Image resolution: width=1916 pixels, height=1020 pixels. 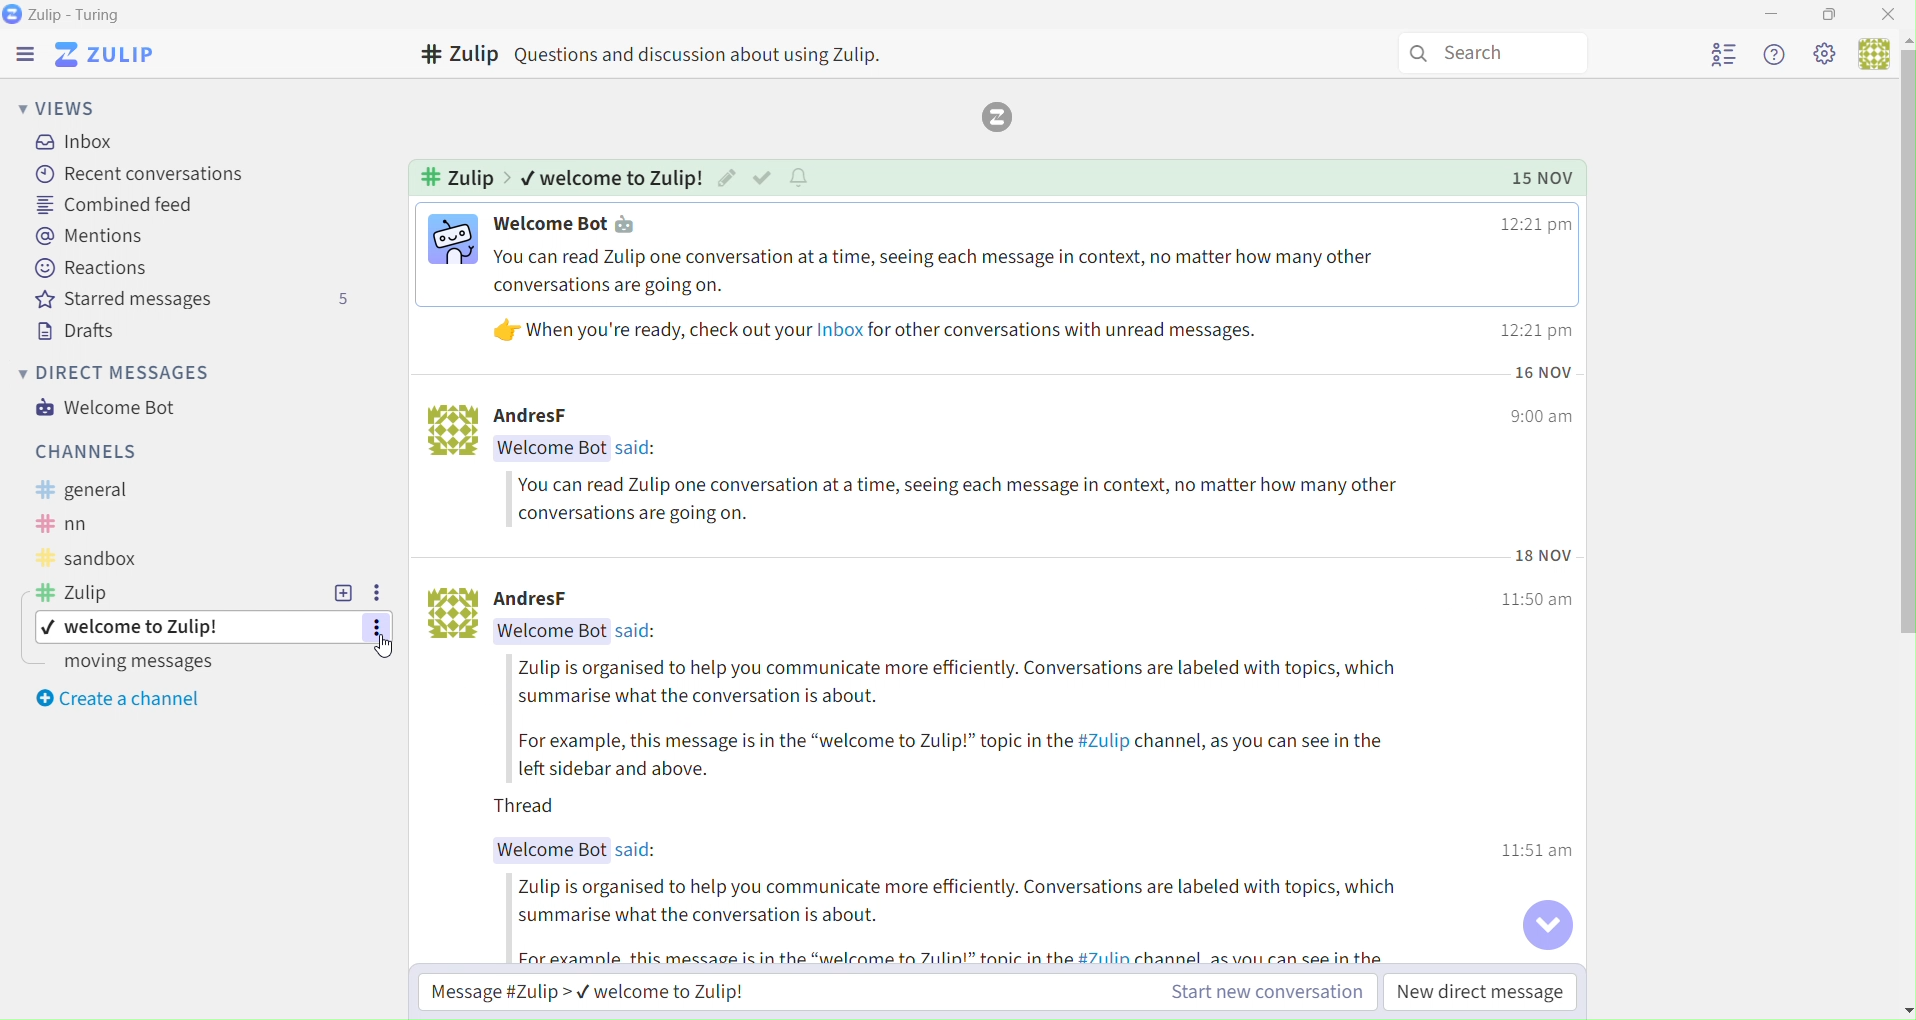 What do you see at coordinates (1543, 374) in the screenshot?
I see `Time` at bounding box center [1543, 374].